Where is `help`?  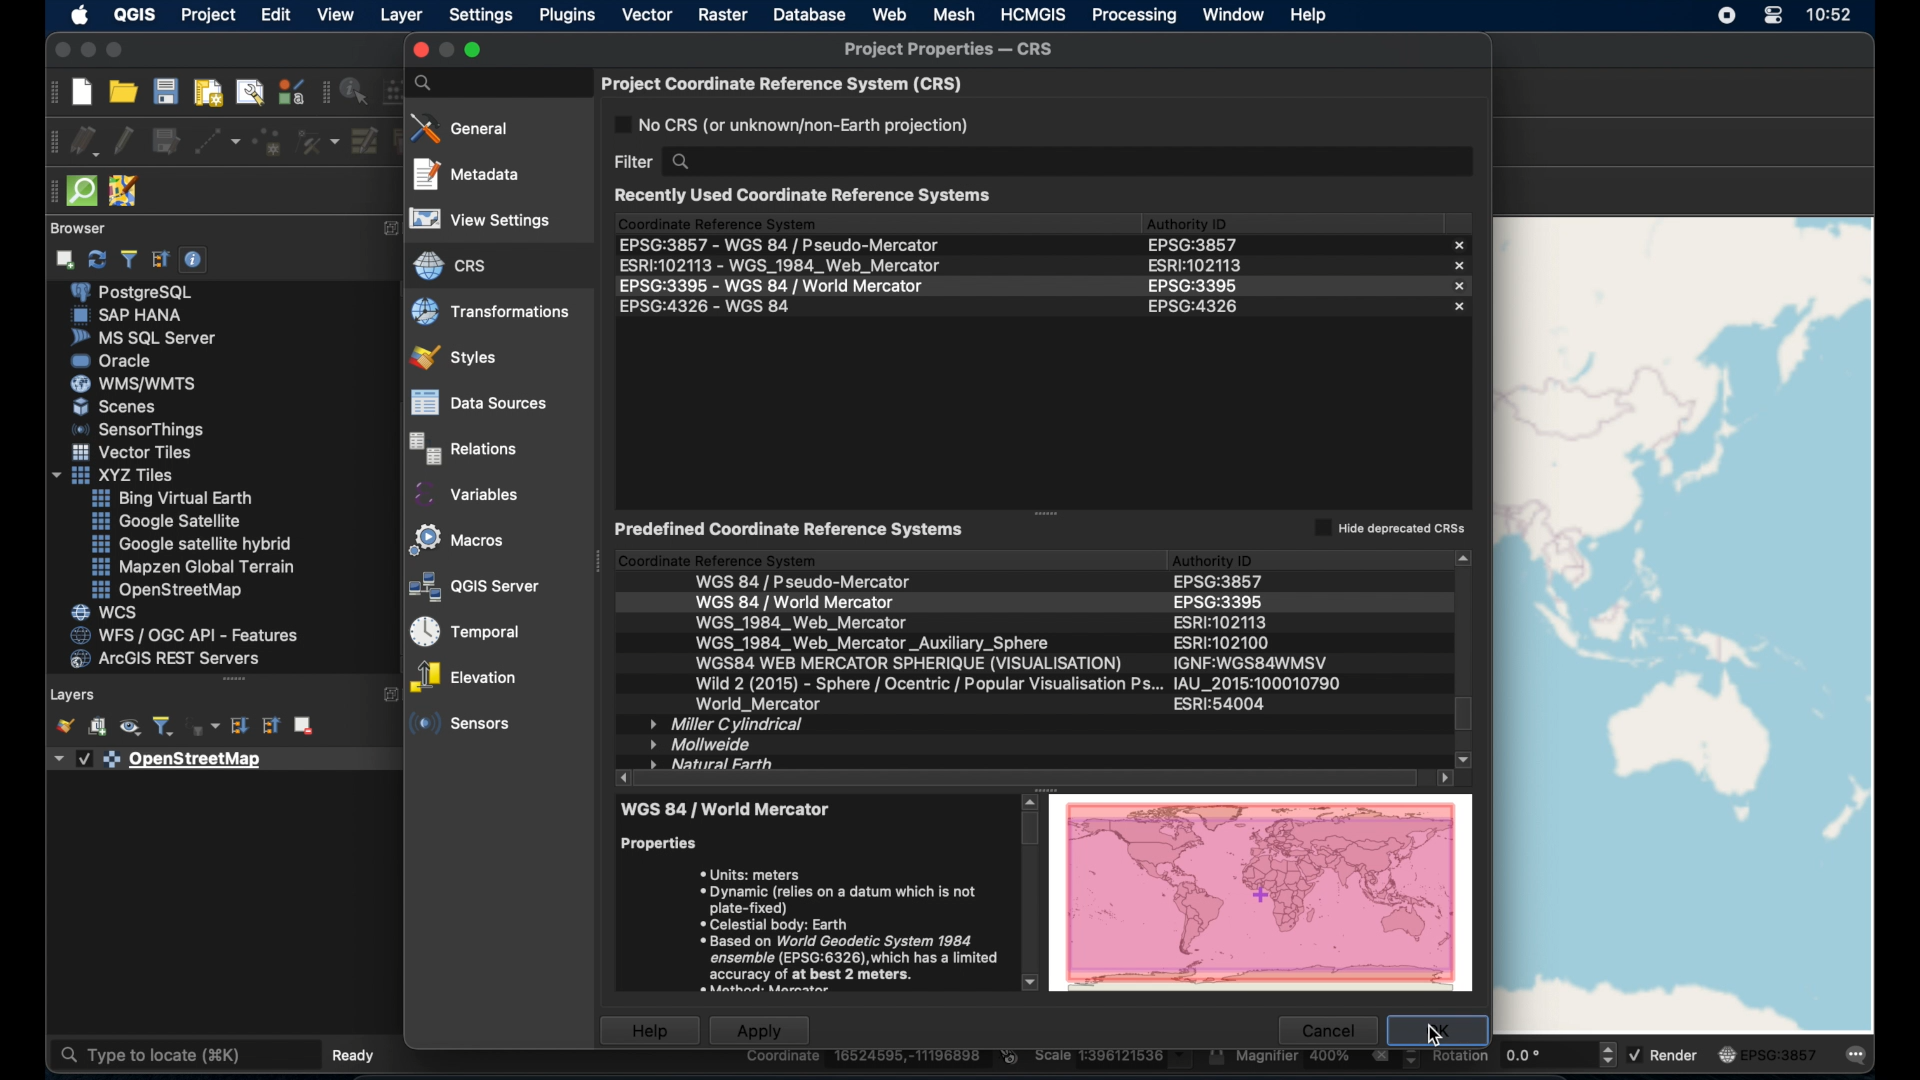 help is located at coordinates (650, 1029).